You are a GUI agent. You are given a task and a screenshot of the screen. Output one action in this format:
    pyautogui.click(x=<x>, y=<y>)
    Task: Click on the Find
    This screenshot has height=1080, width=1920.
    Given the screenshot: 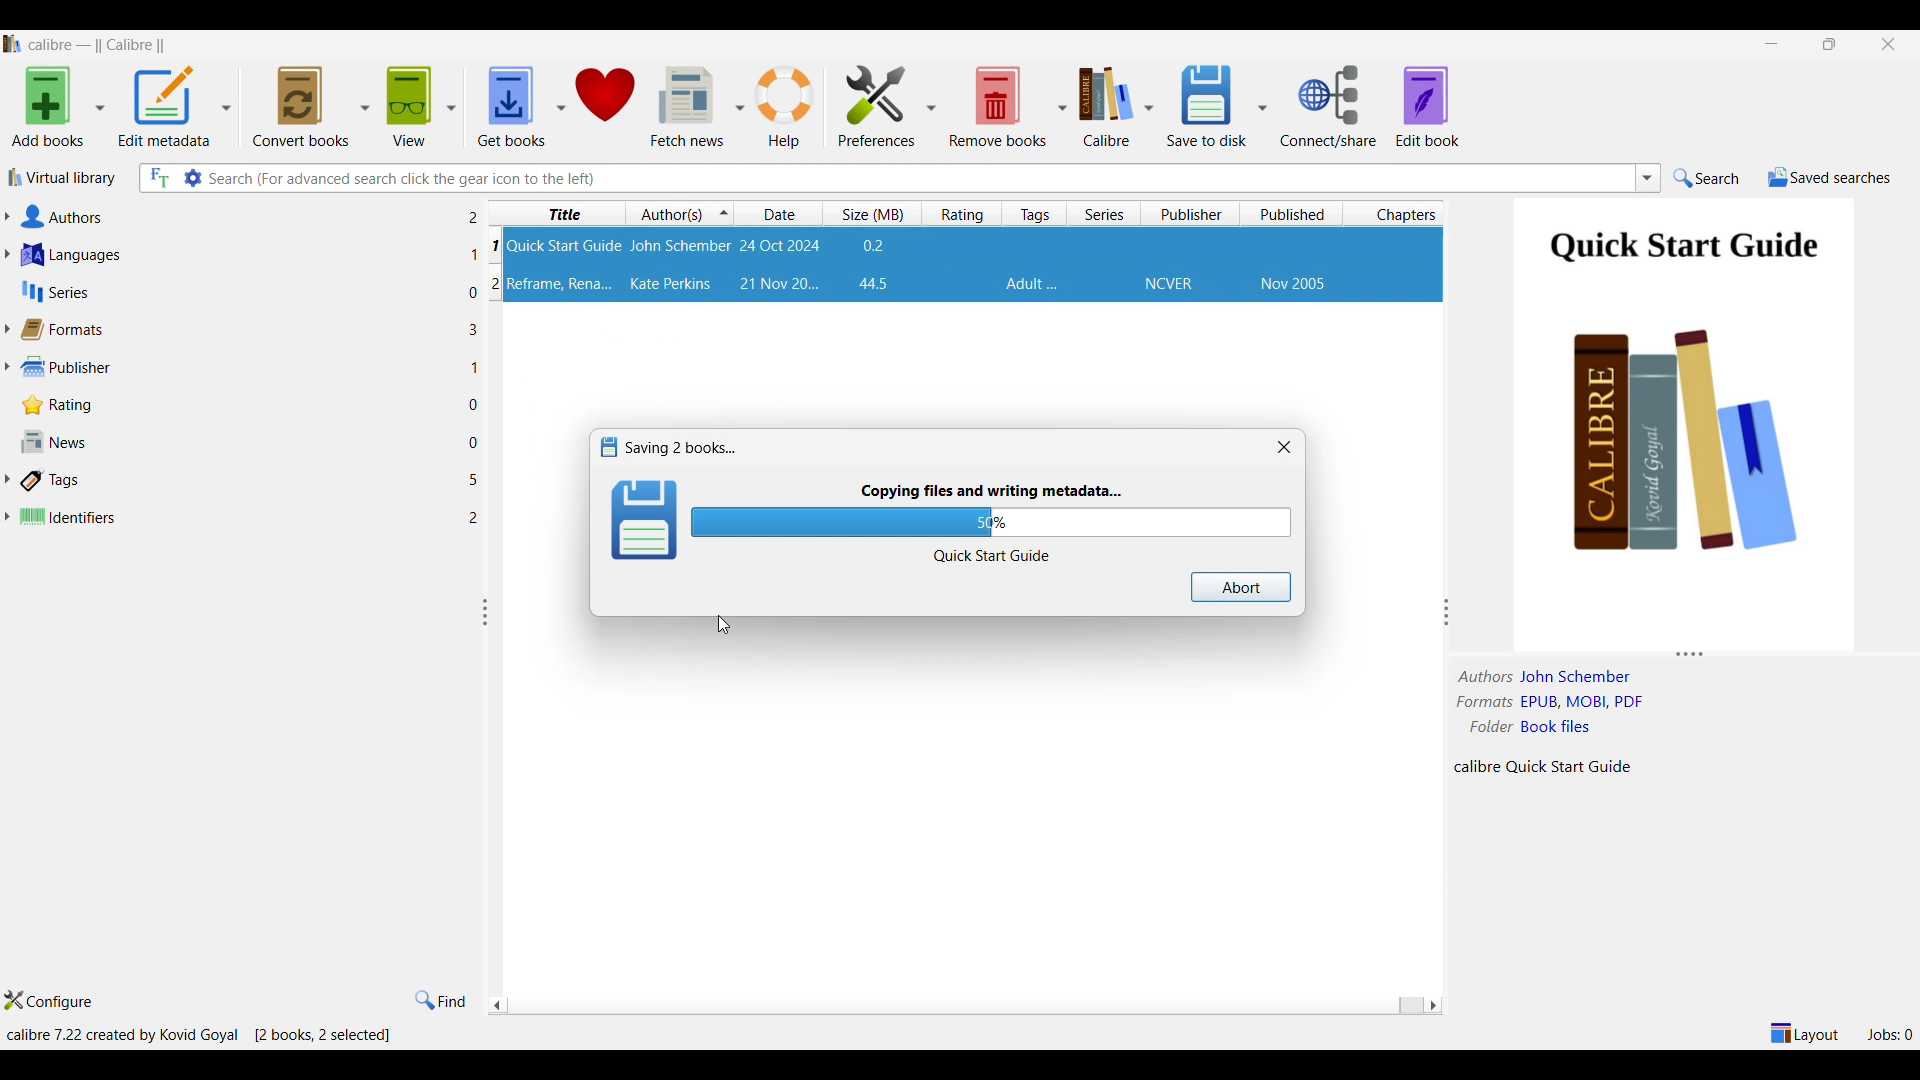 What is the action you would take?
    pyautogui.click(x=440, y=1001)
    